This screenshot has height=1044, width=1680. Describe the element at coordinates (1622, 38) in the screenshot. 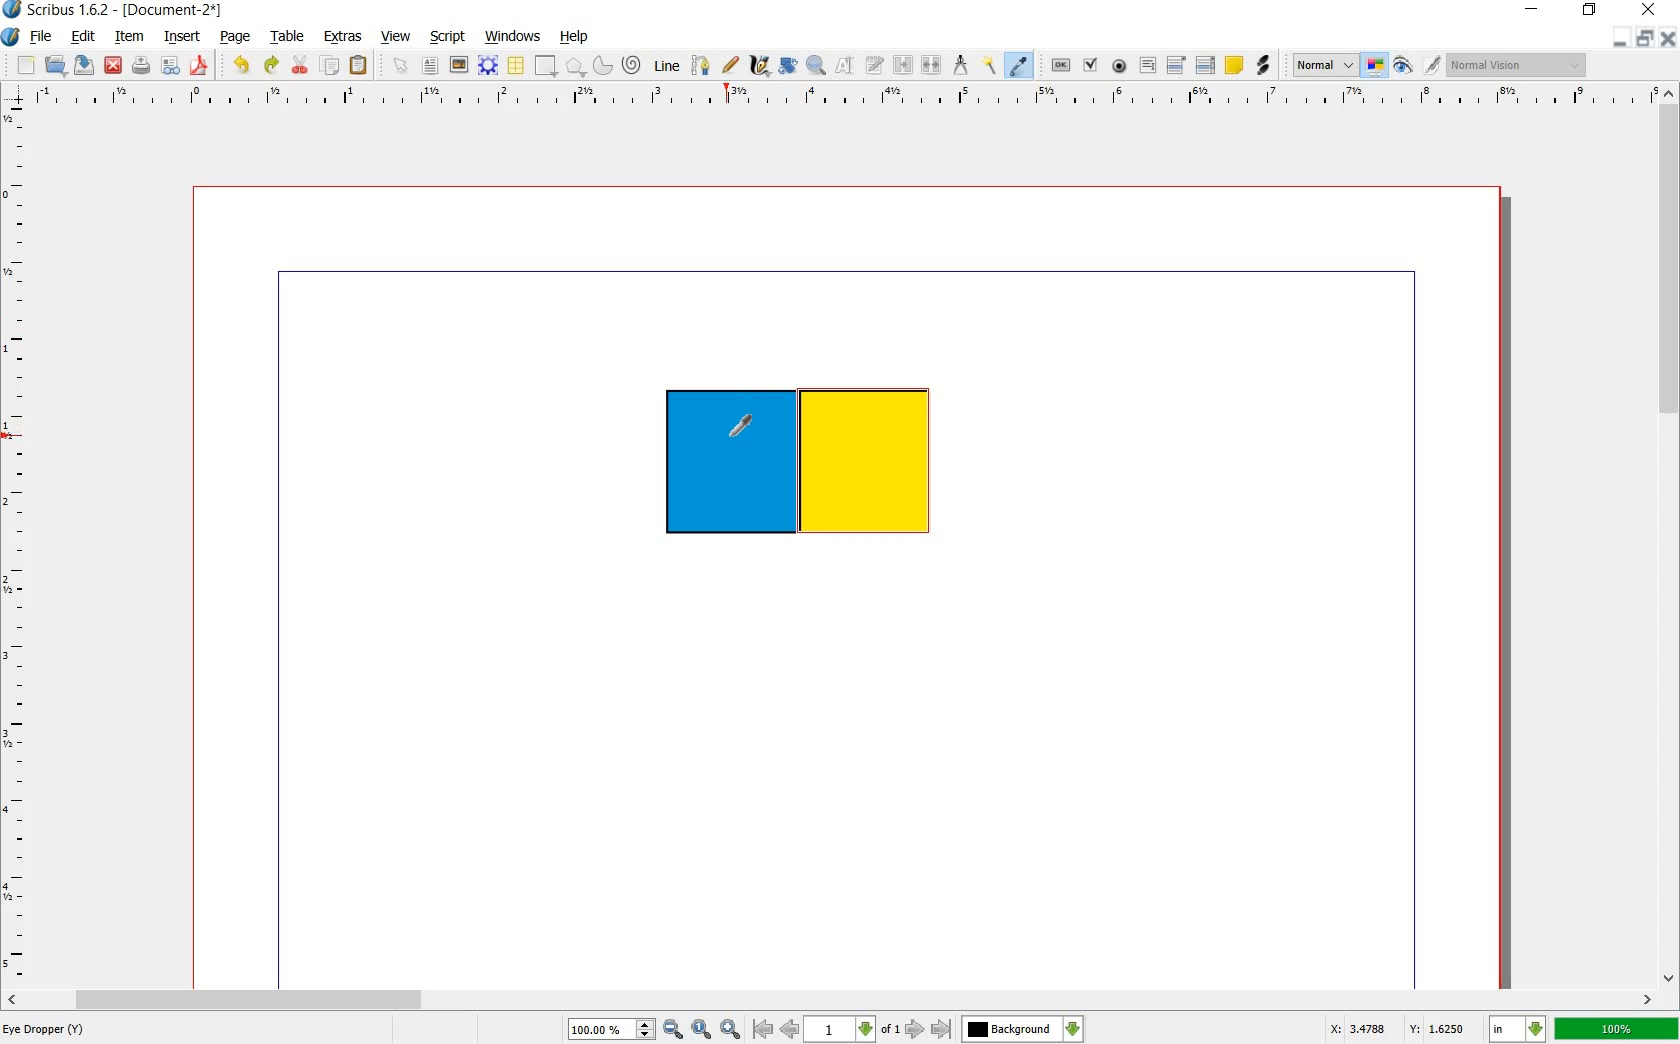

I see `minimize` at that location.